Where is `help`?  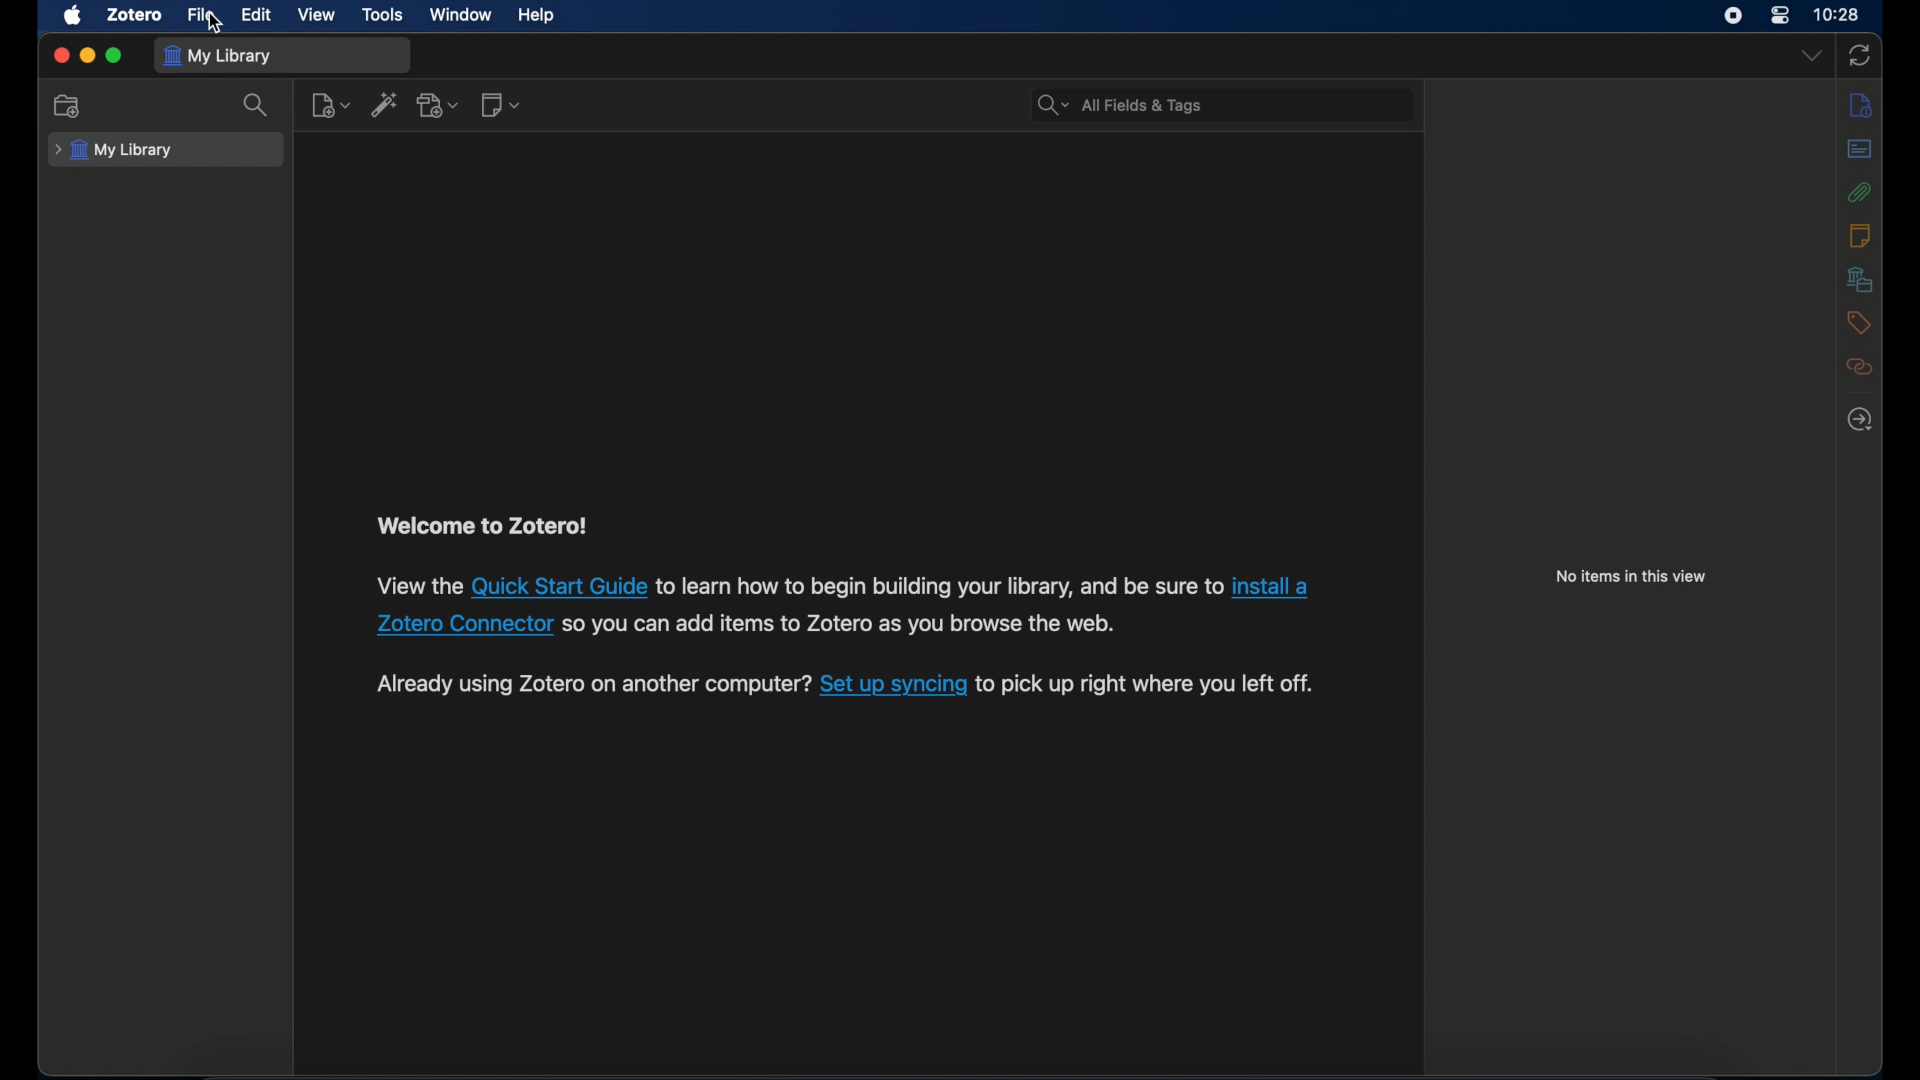
help is located at coordinates (536, 15).